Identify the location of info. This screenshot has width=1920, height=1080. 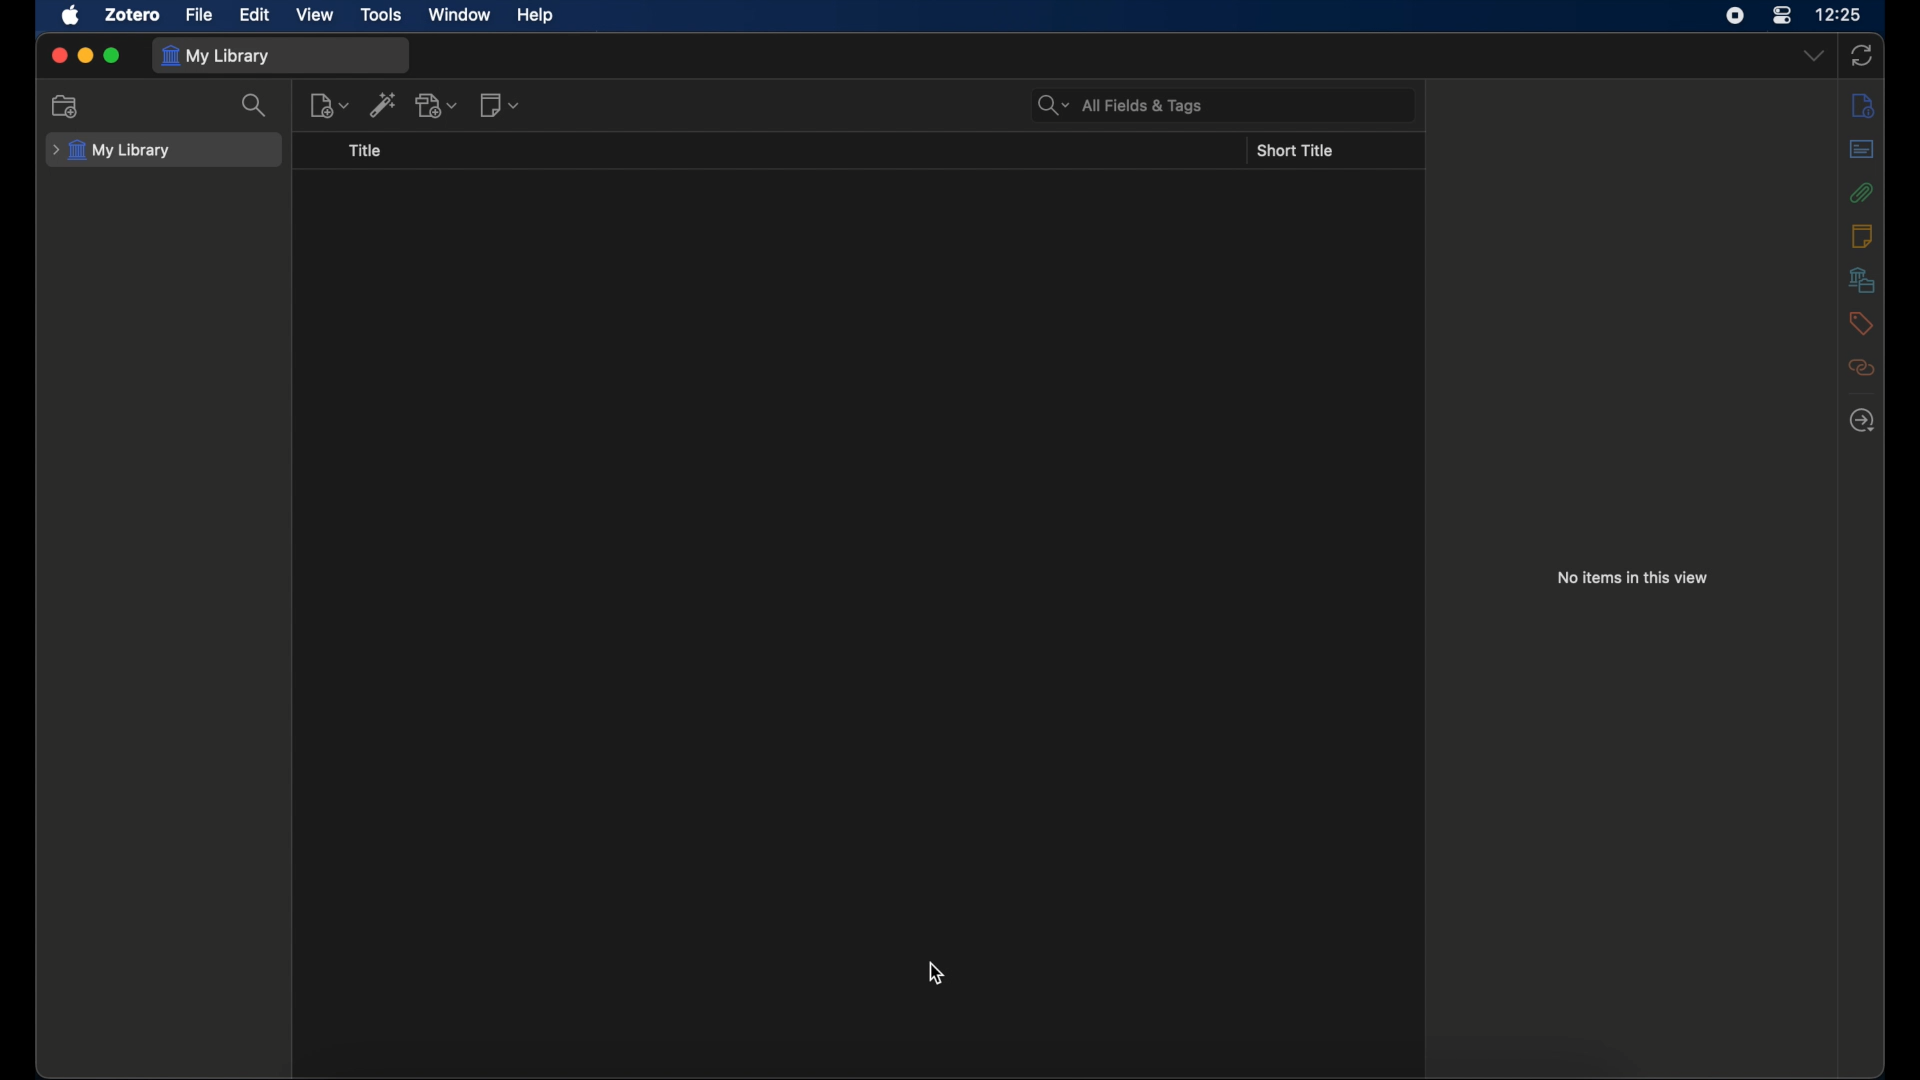
(1862, 106).